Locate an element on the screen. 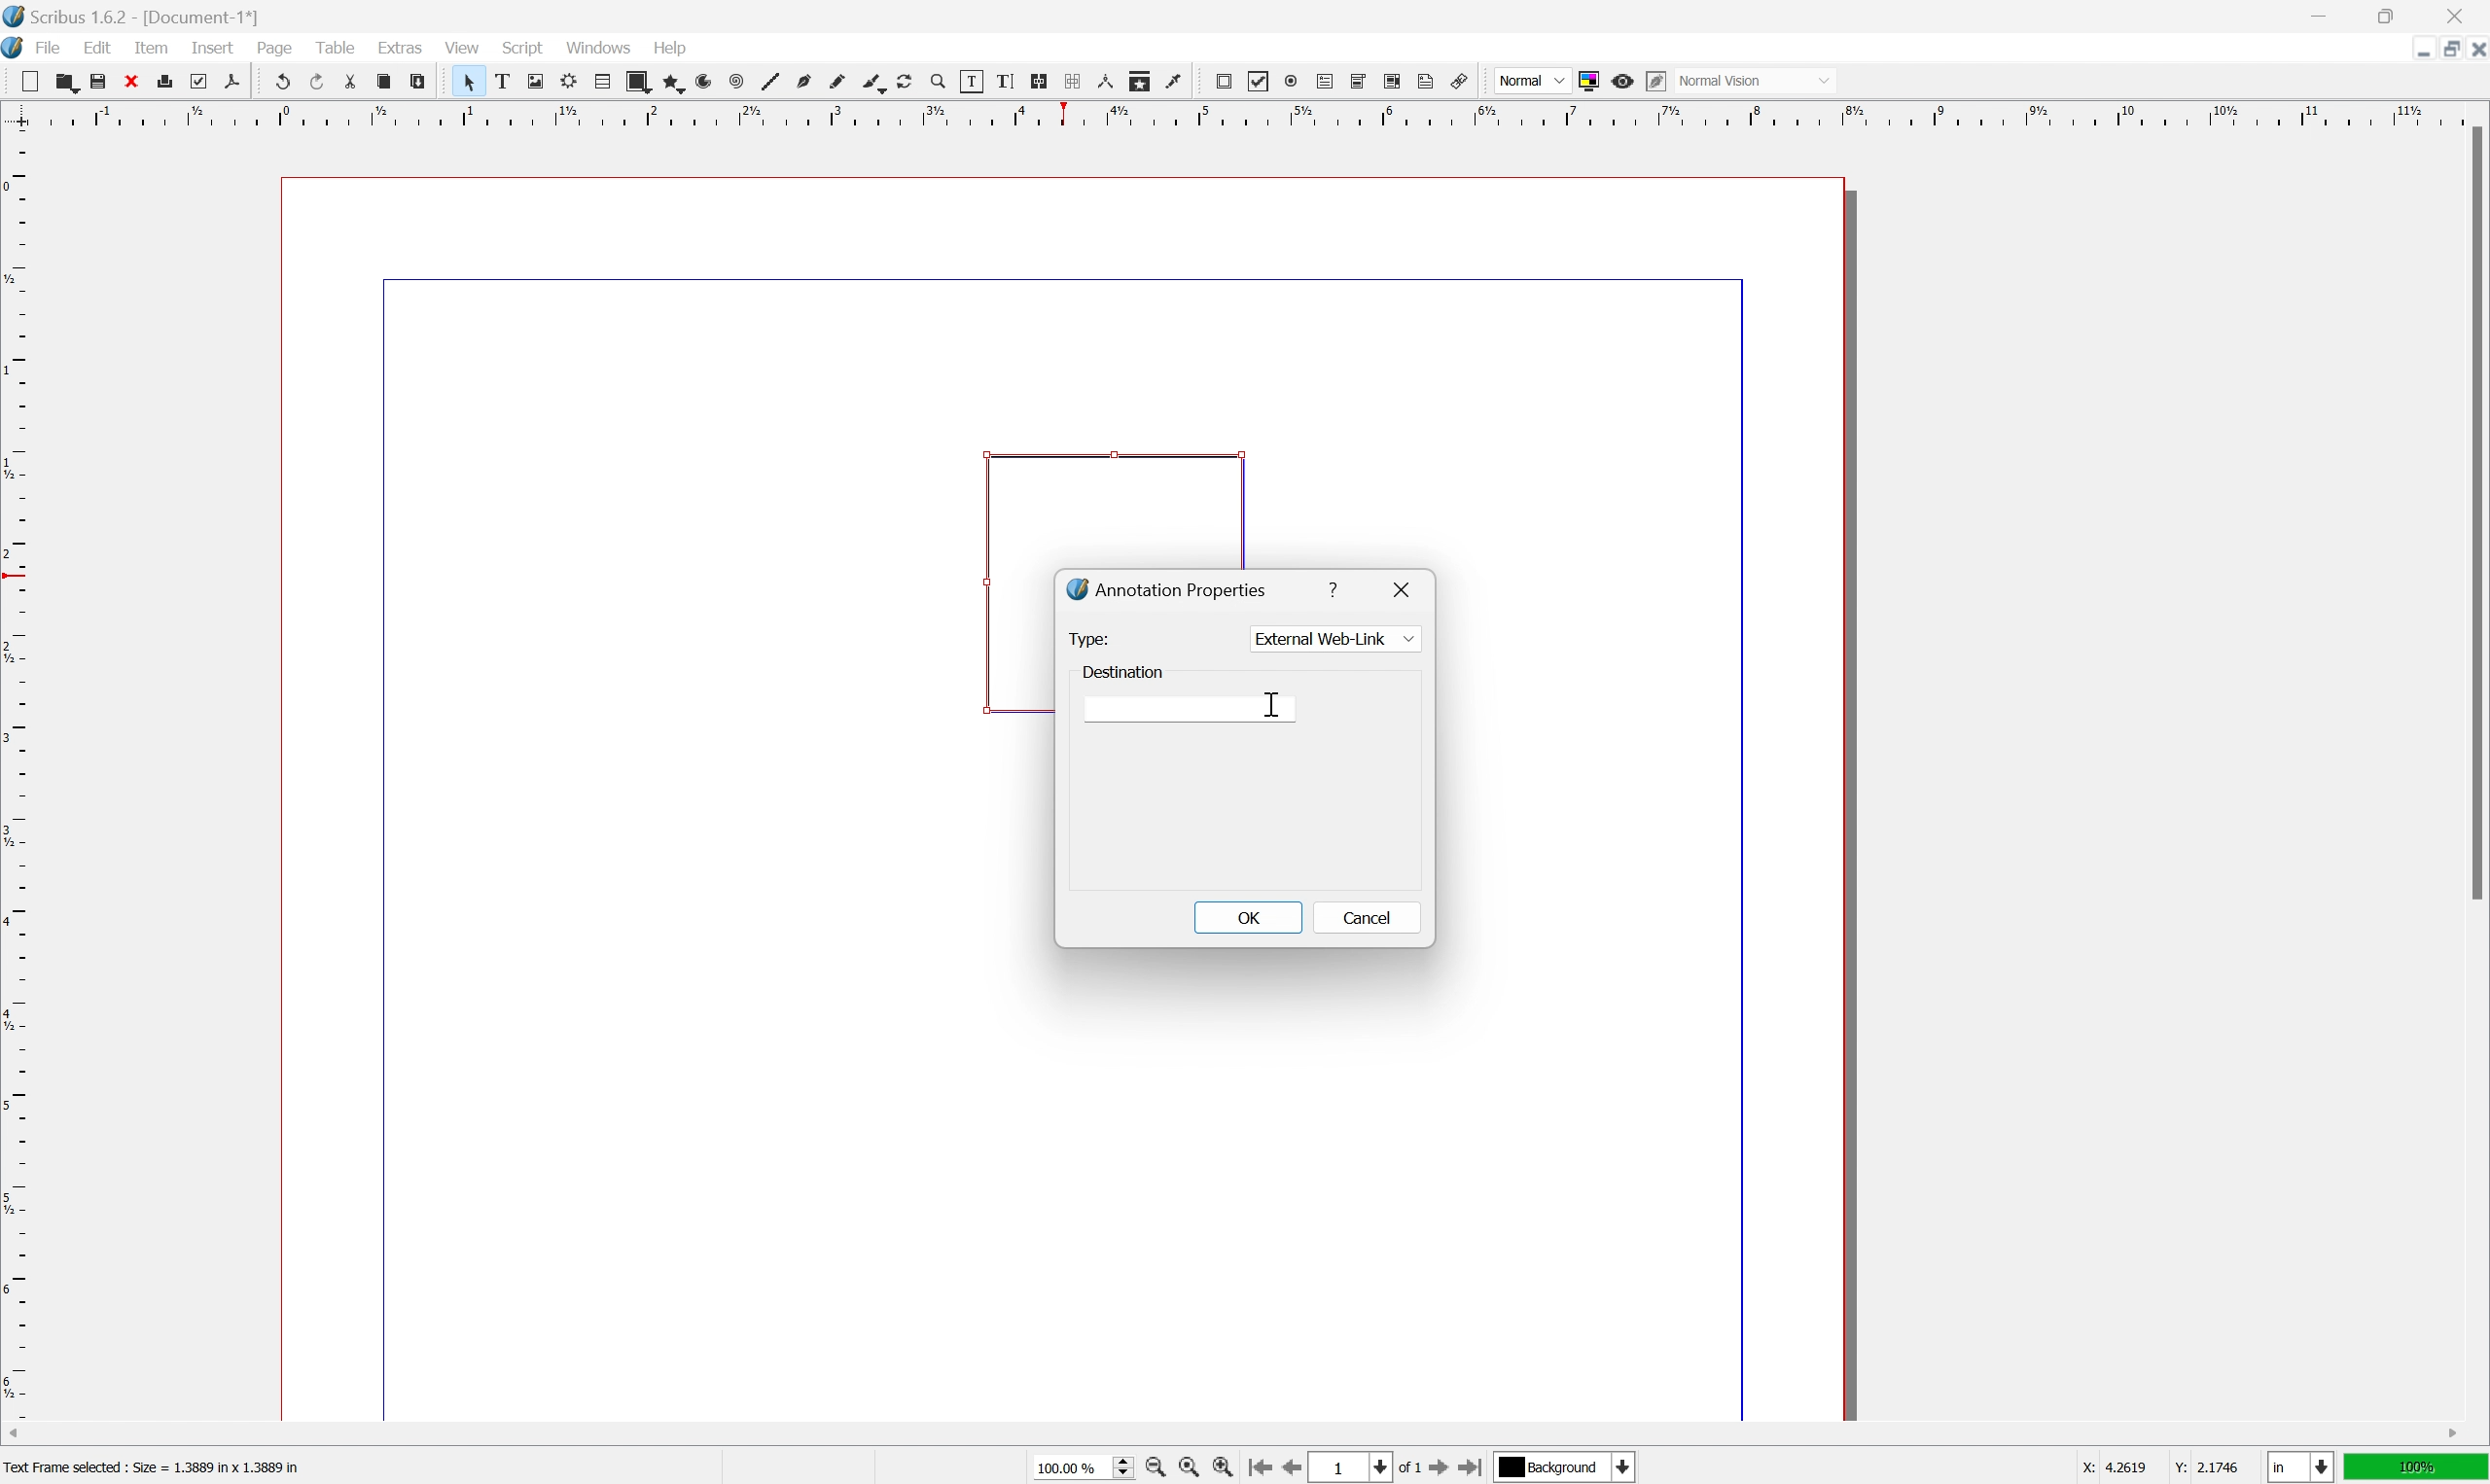 The width and height of the screenshot is (2490, 1484). Text frame selected : size = 1.3889 in × 1.3889 in is located at coordinates (156, 1465).